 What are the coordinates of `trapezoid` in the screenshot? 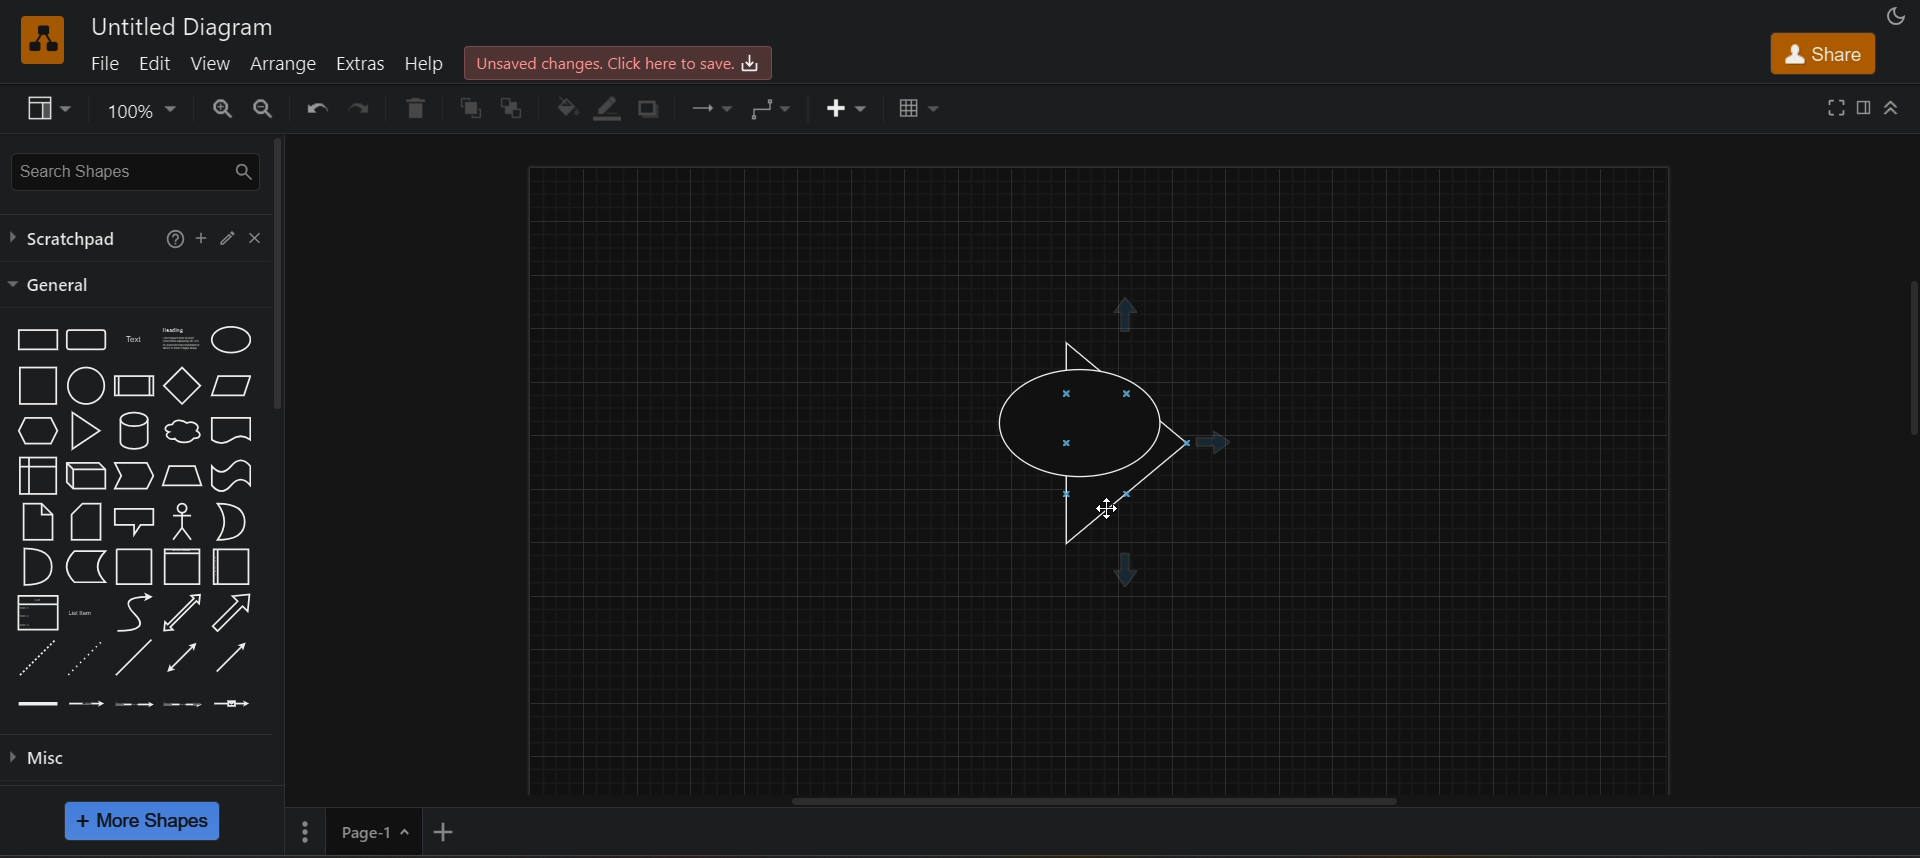 It's located at (183, 475).